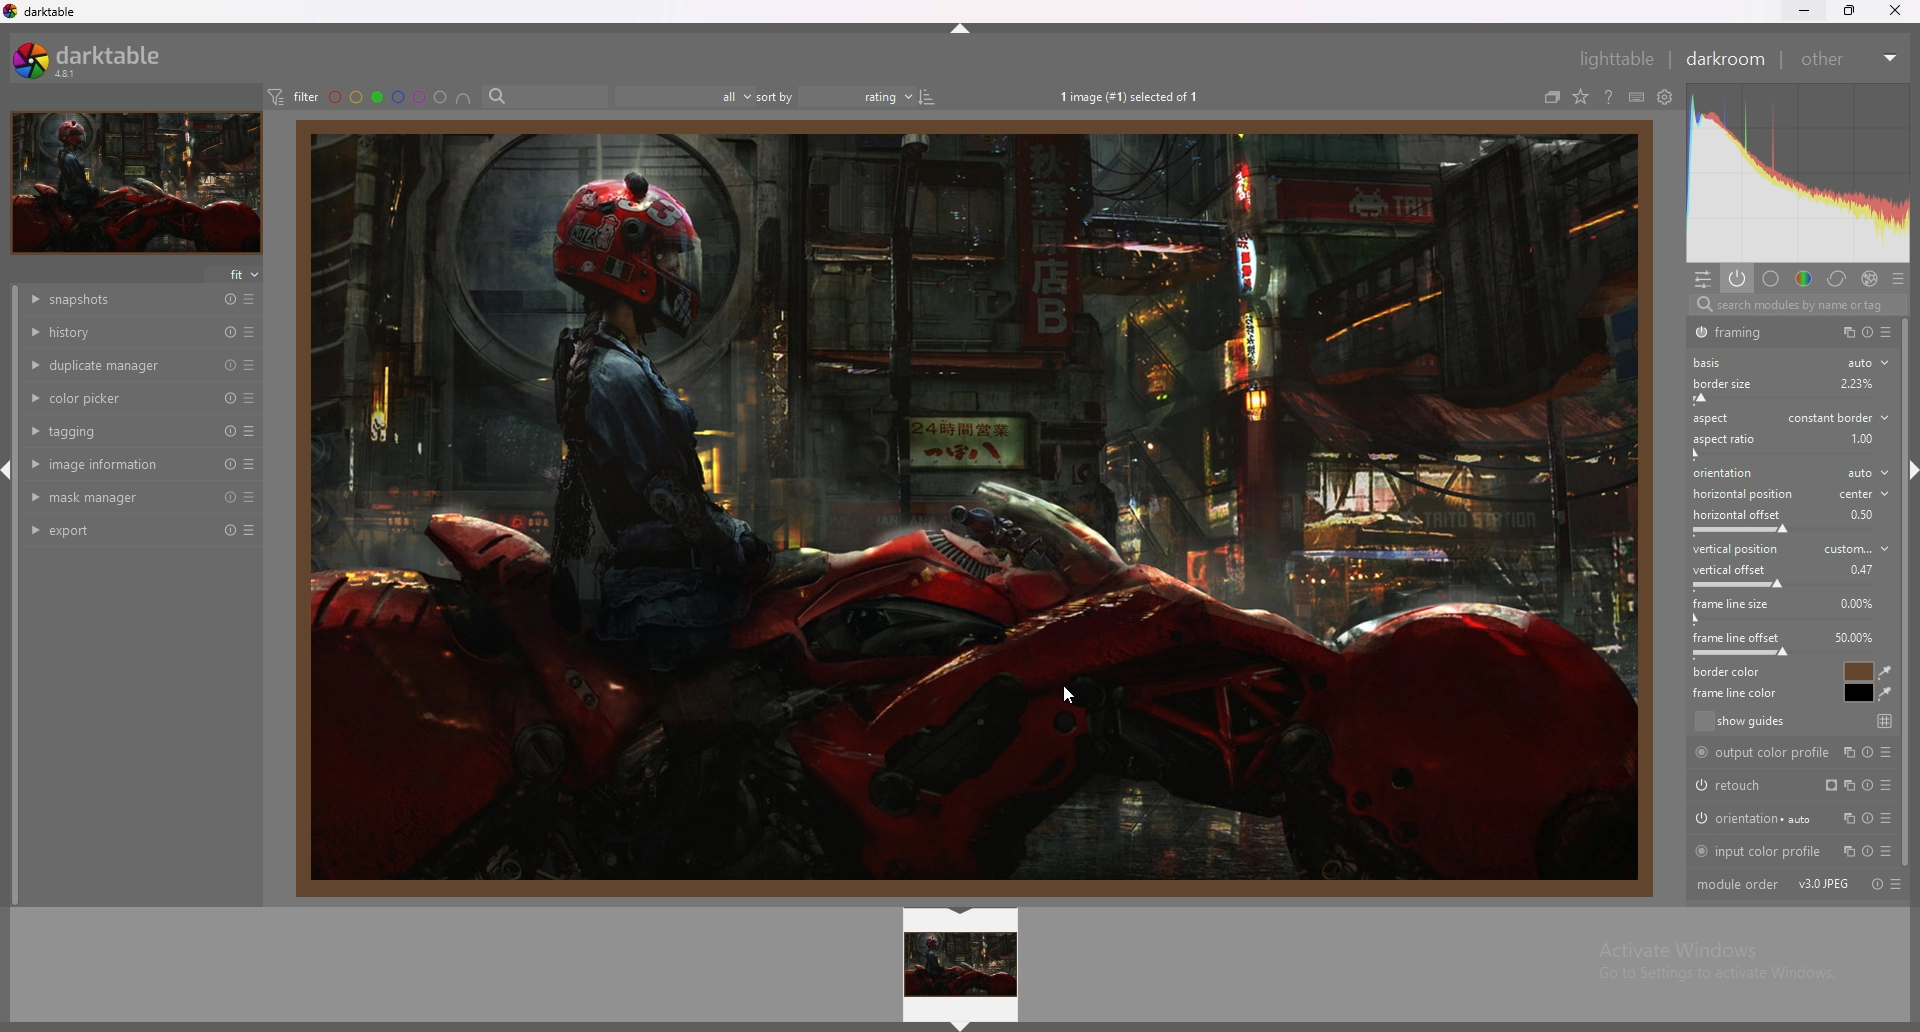 Image resolution: width=1920 pixels, height=1032 pixels. What do you see at coordinates (236, 274) in the screenshot?
I see `fit` at bounding box center [236, 274].